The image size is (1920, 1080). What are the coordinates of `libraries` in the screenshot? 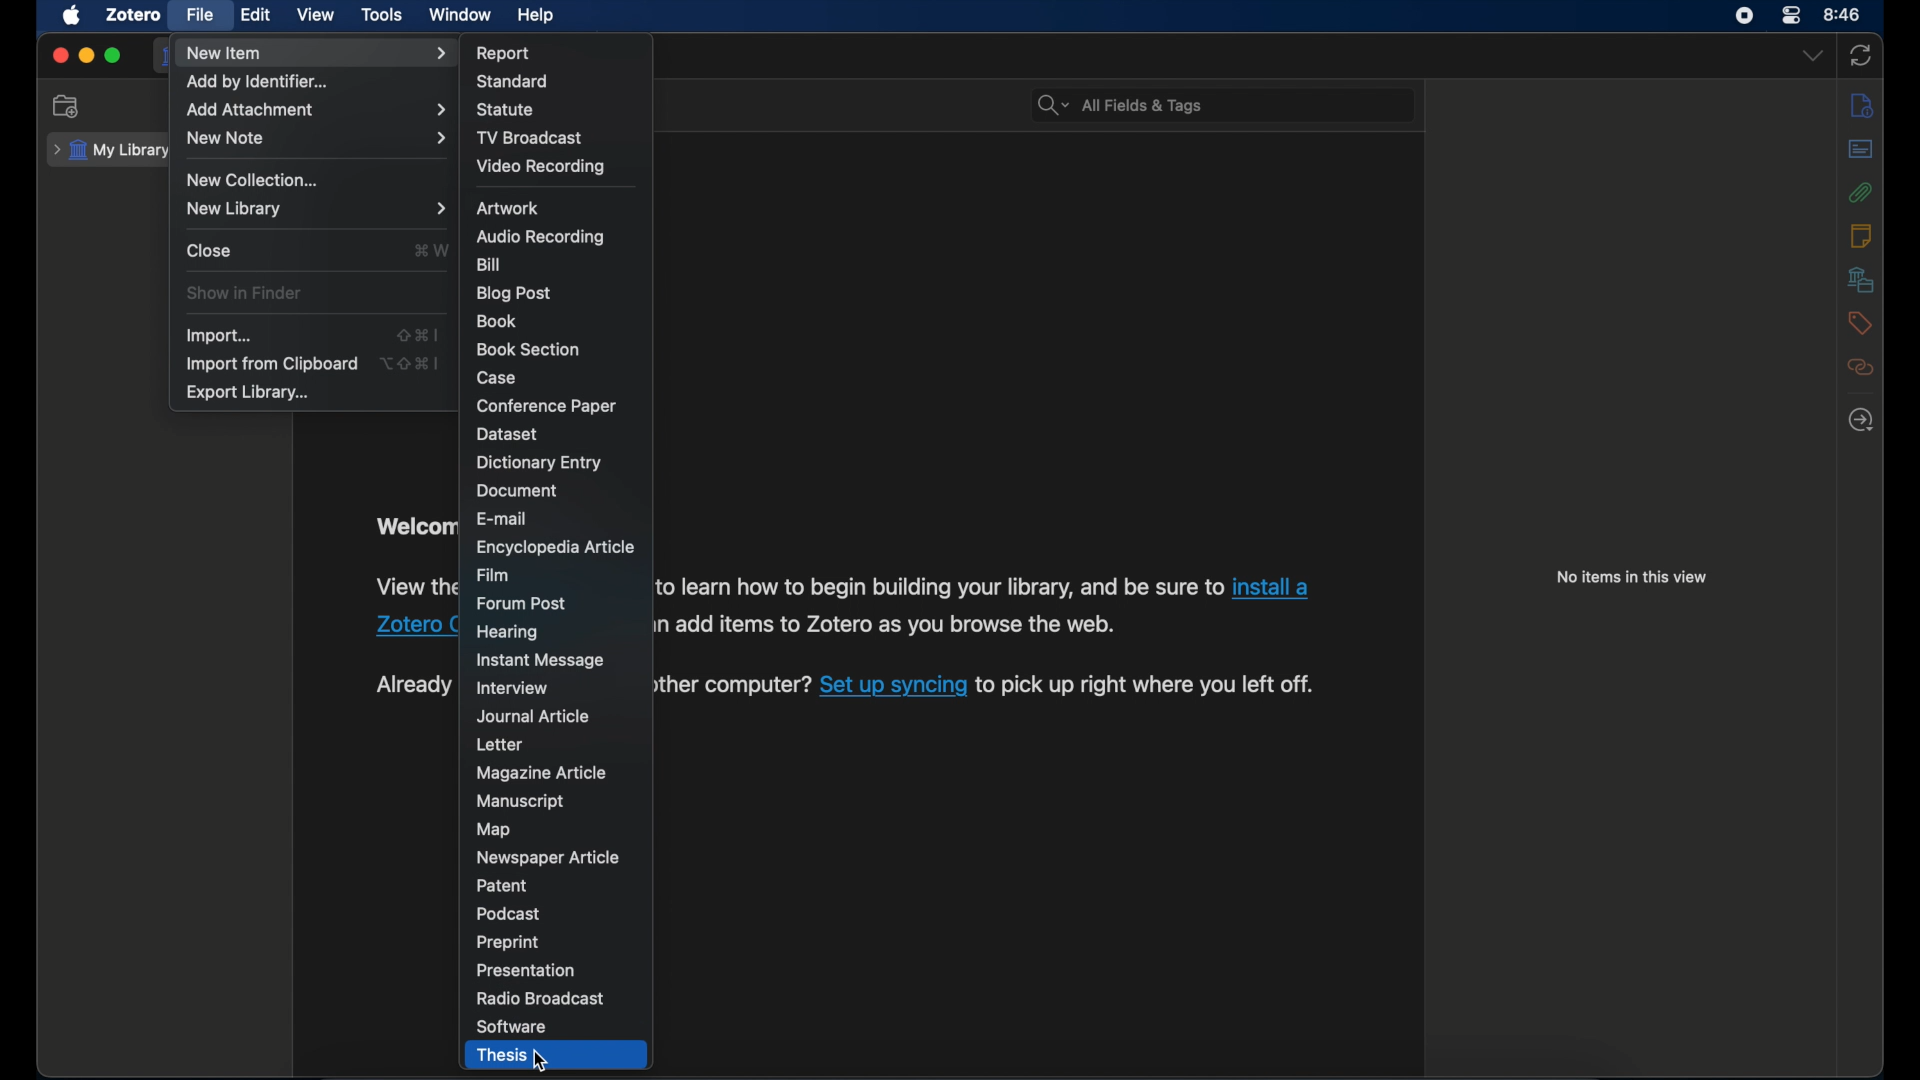 It's located at (1862, 279).